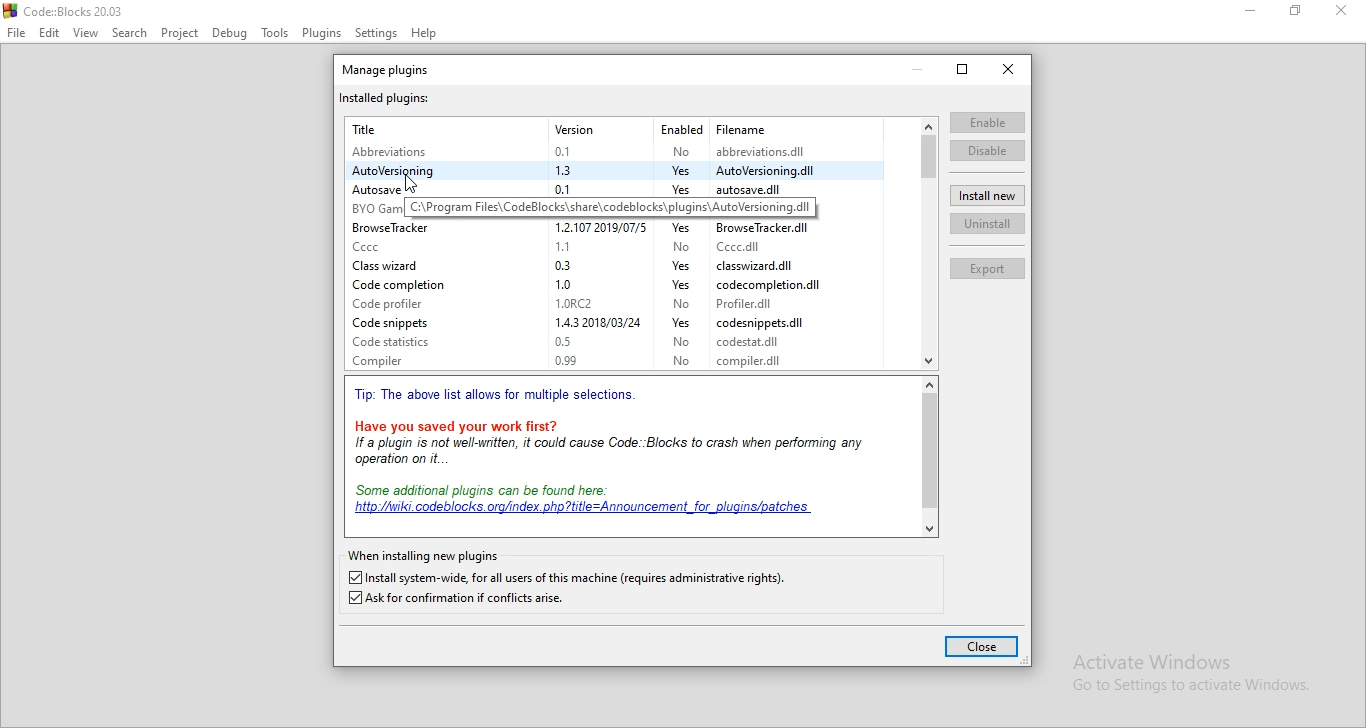  I want to click on uninstall, so click(987, 222).